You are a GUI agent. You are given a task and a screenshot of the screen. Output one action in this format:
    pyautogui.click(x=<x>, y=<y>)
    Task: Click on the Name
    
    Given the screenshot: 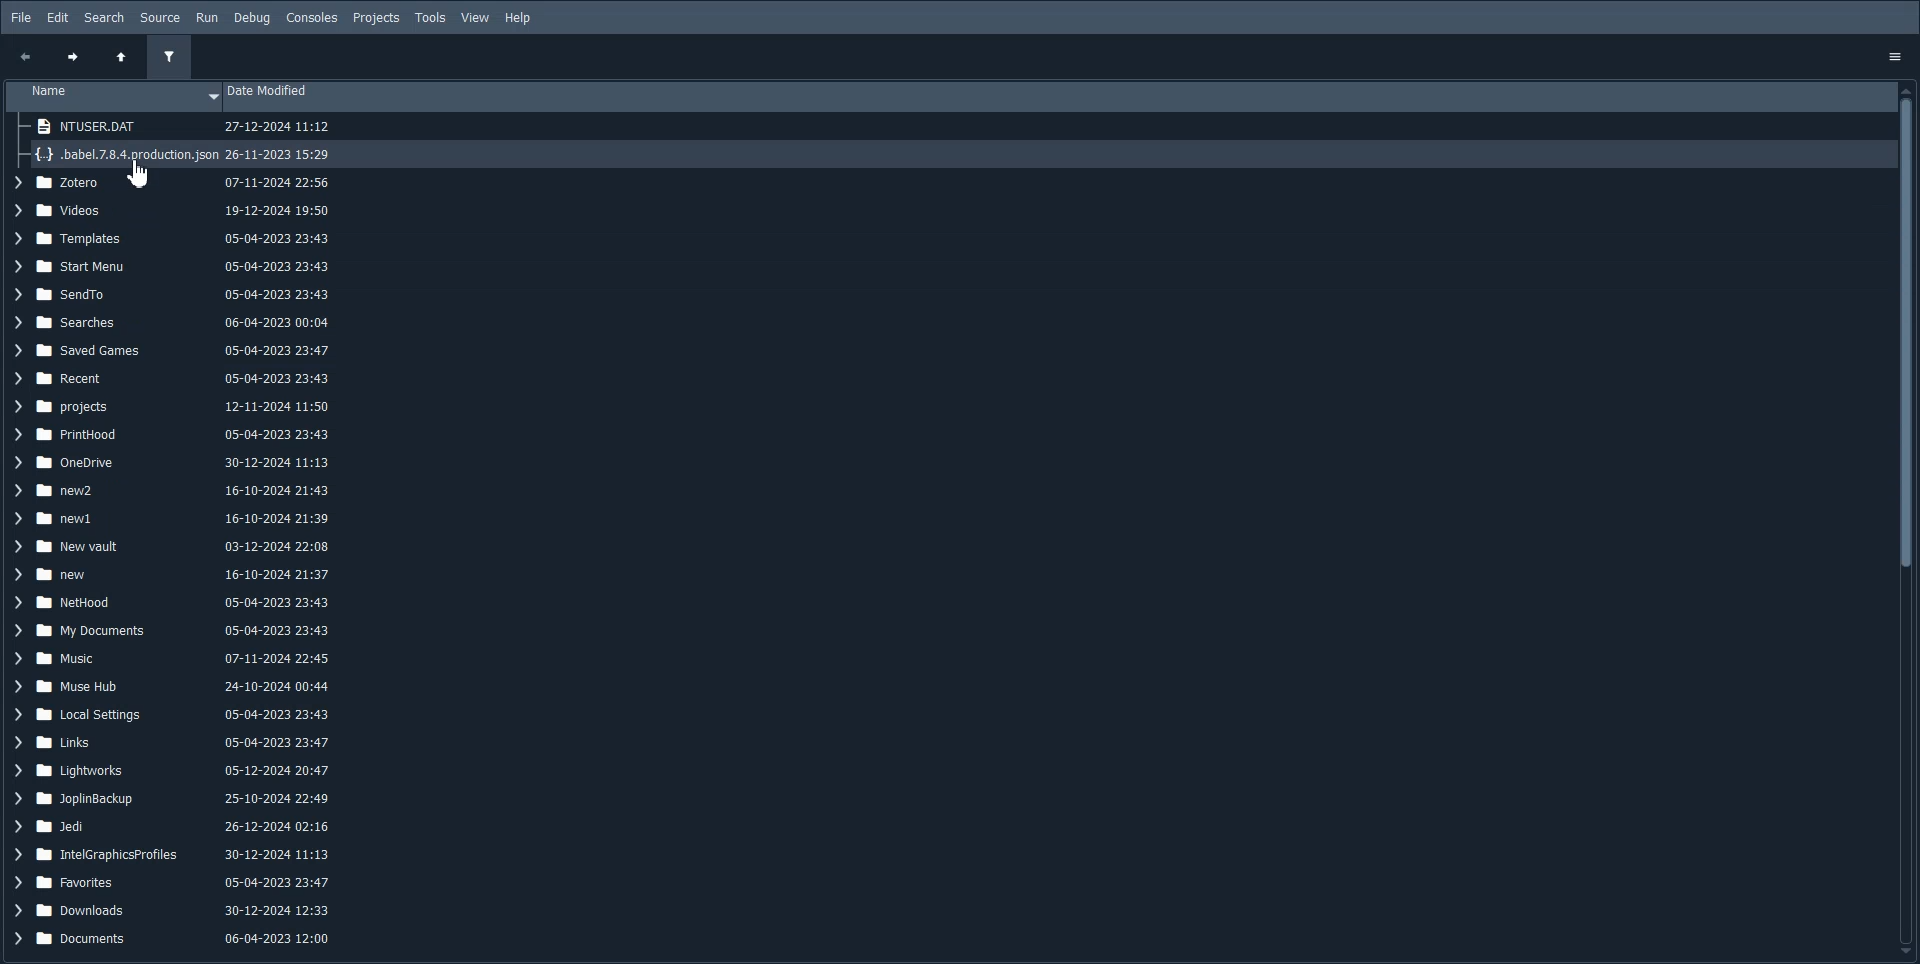 What is the action you would take?
    pyautogui.click(x=114, y=96)
    